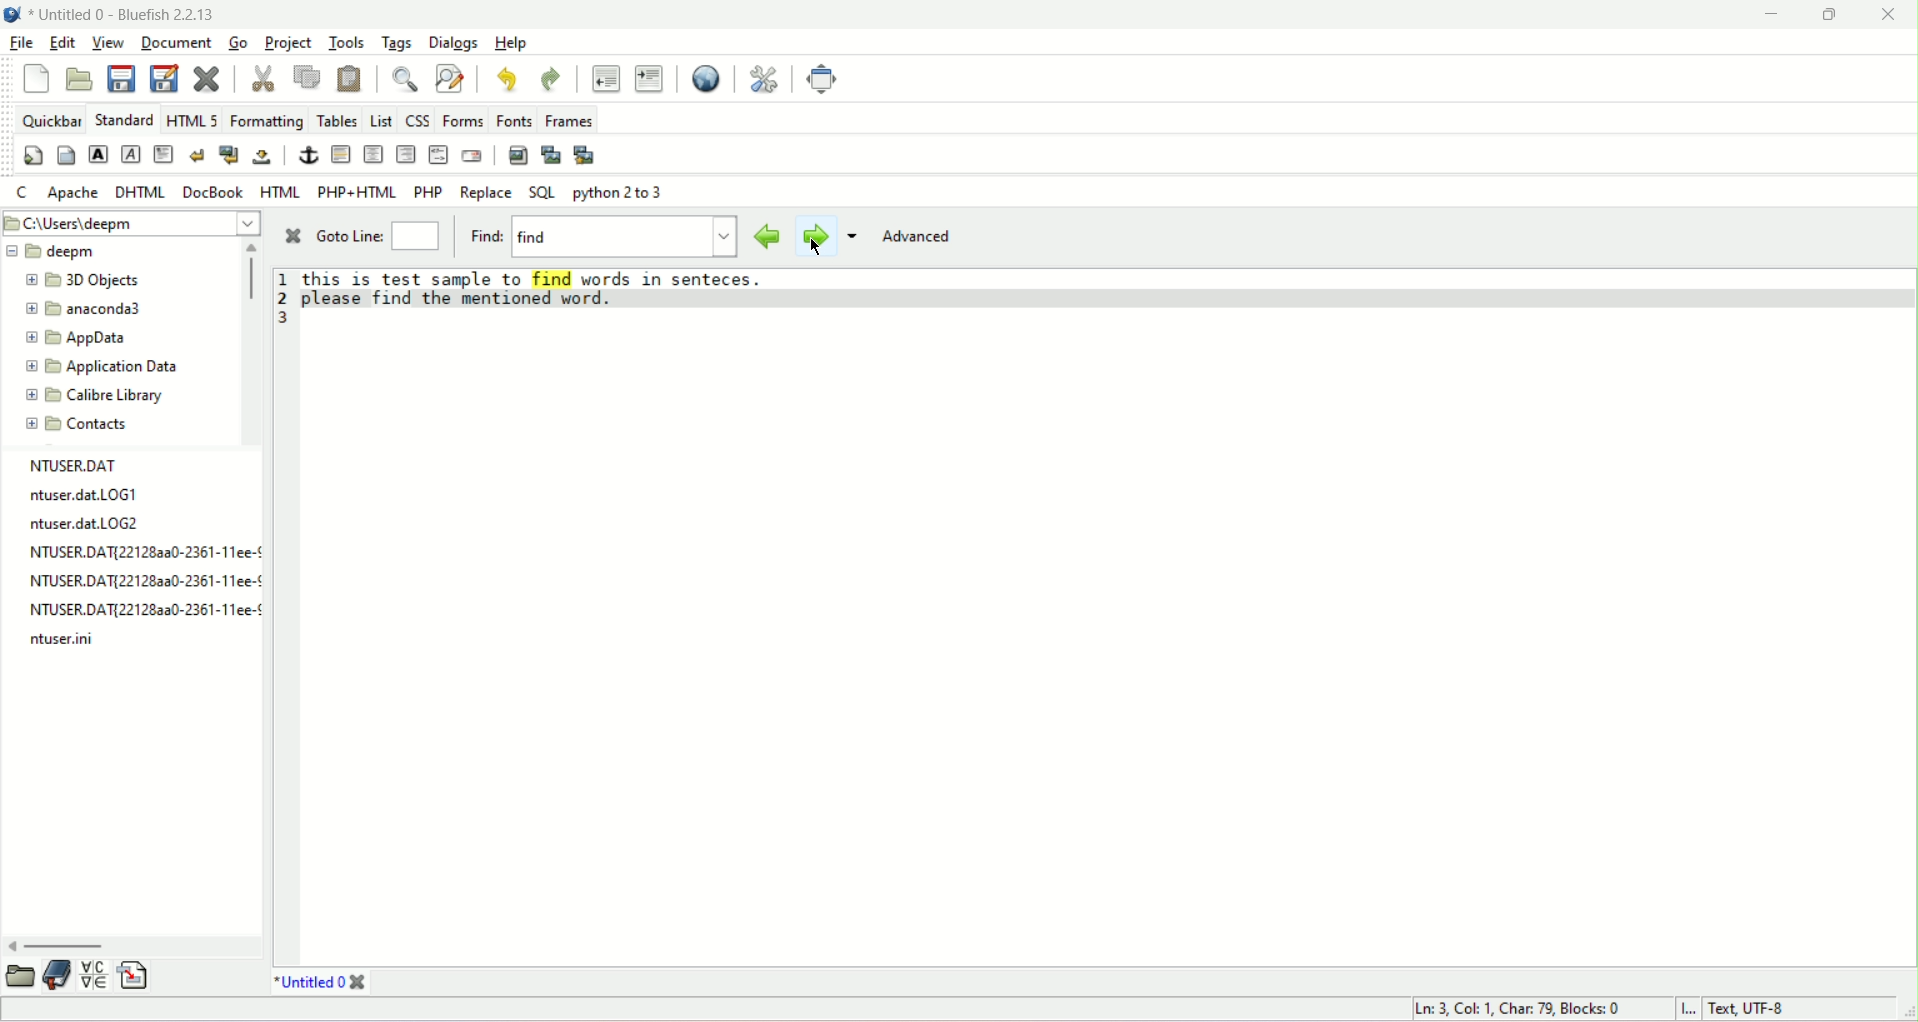  Describe the element at coordinates (484, 233) in the screenshot. I see `find` at that location.